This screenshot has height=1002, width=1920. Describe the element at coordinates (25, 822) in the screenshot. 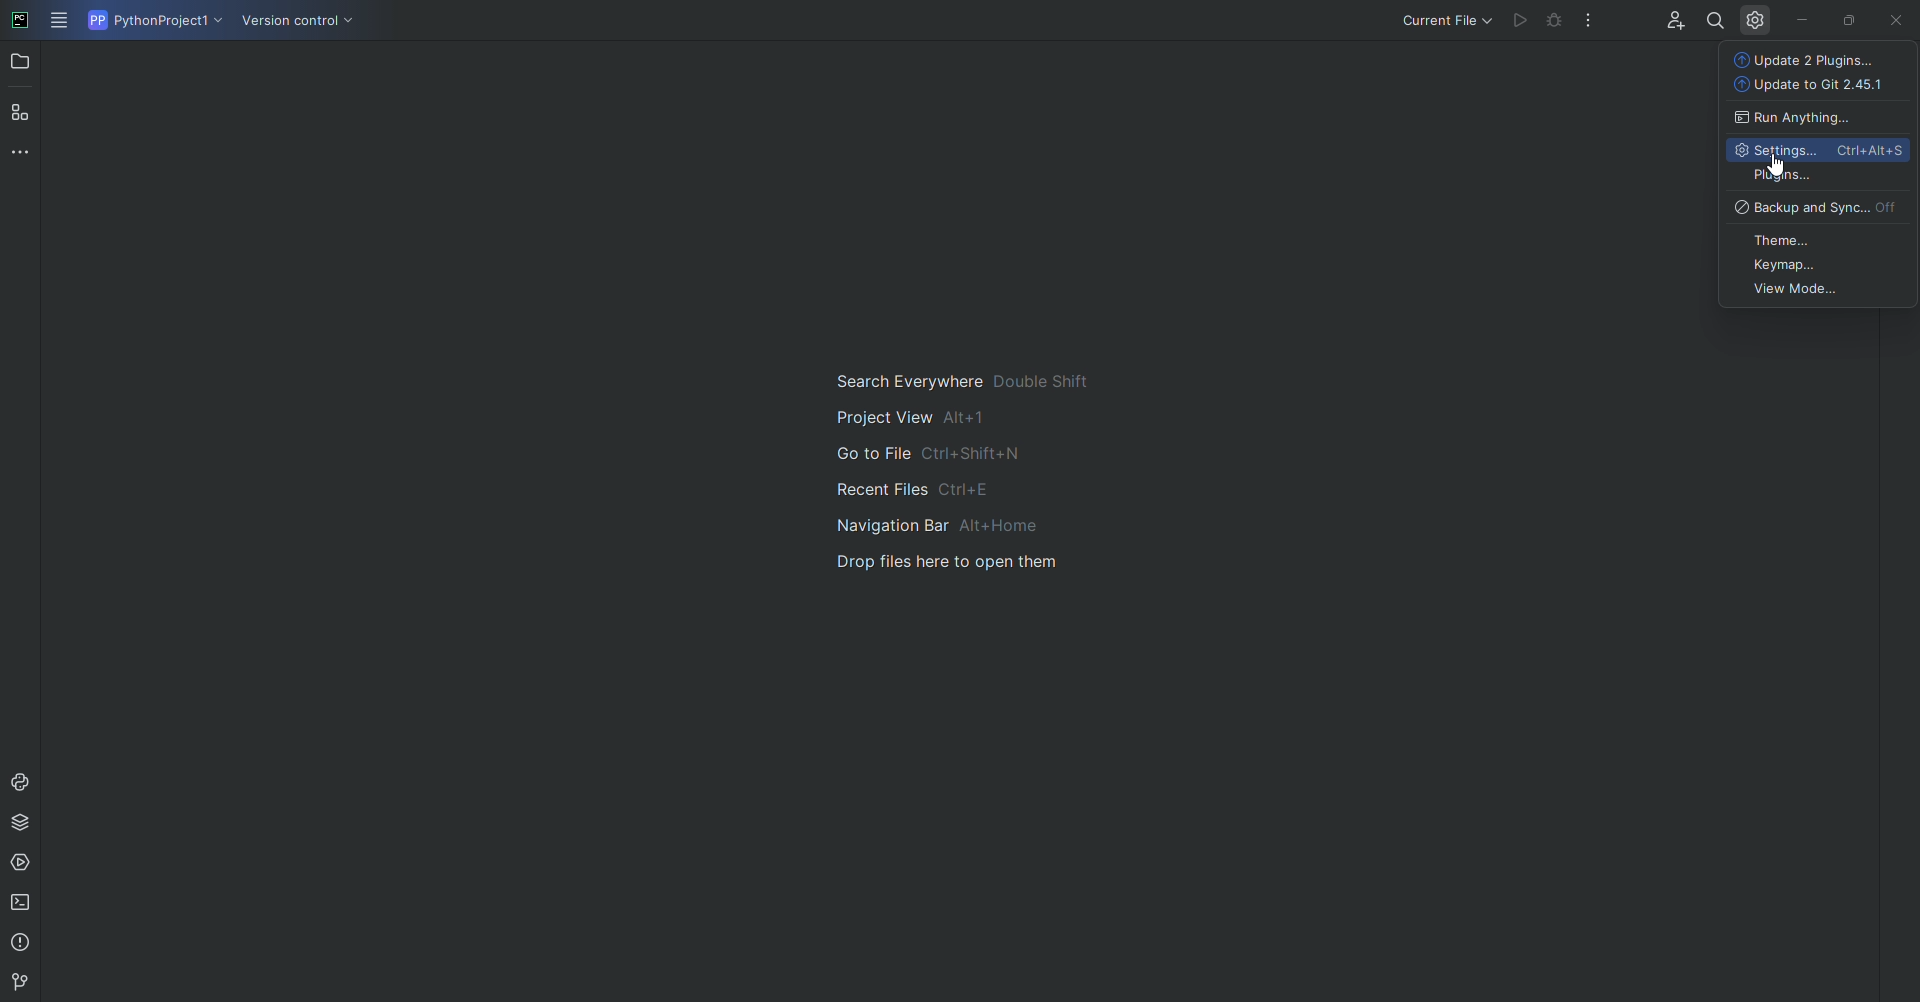

I see `Packages` at that location.